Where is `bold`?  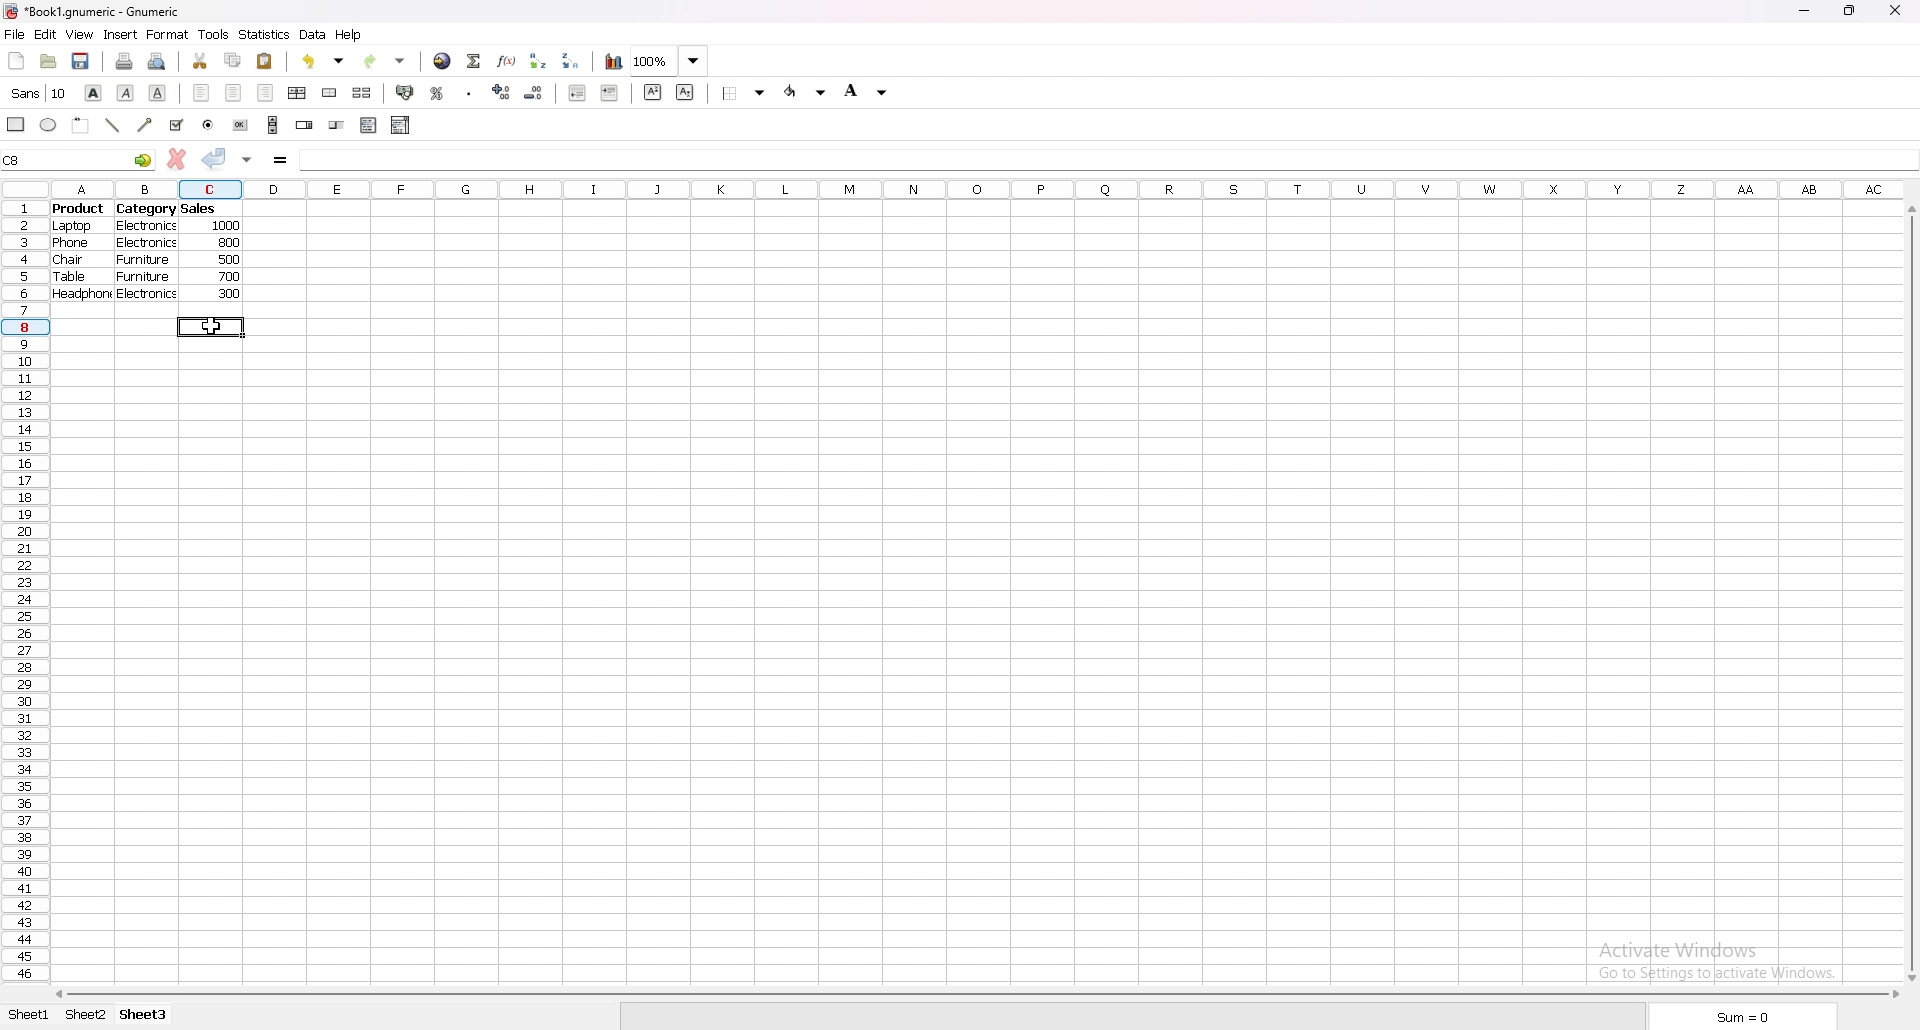 bold is located at coordinates (96, 93).